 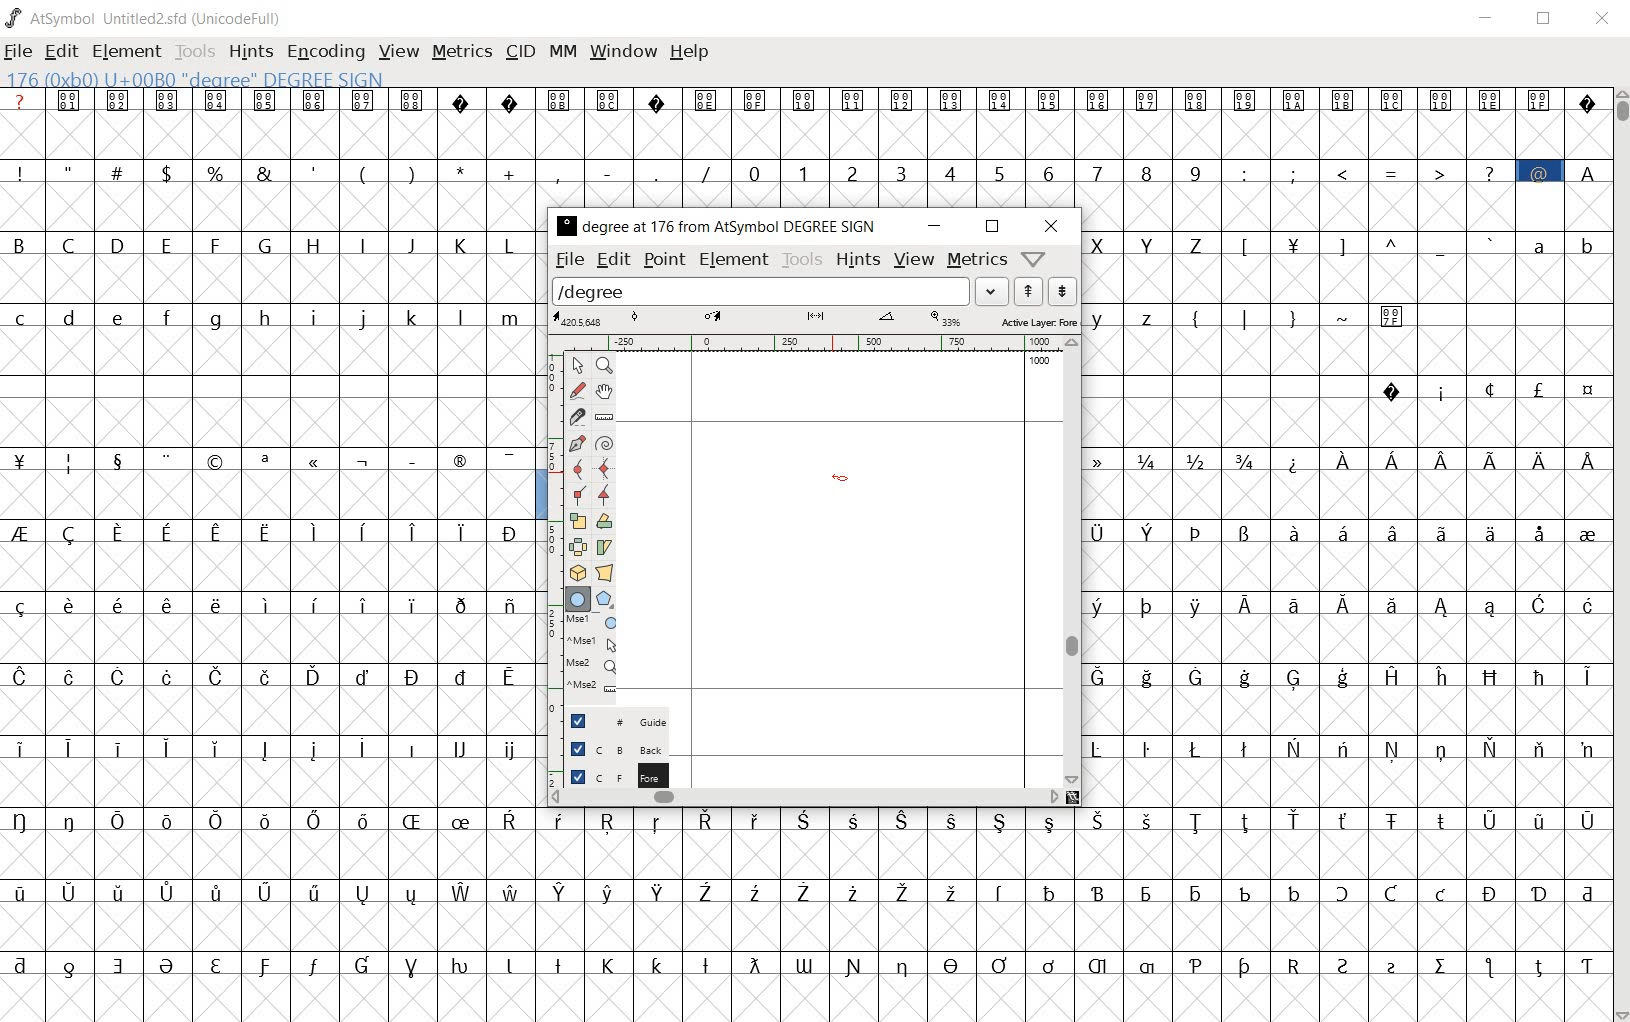 What do you see at coordinates (521, 52) in the screenshot?
I see `cid` at bounding box center [521, 52].